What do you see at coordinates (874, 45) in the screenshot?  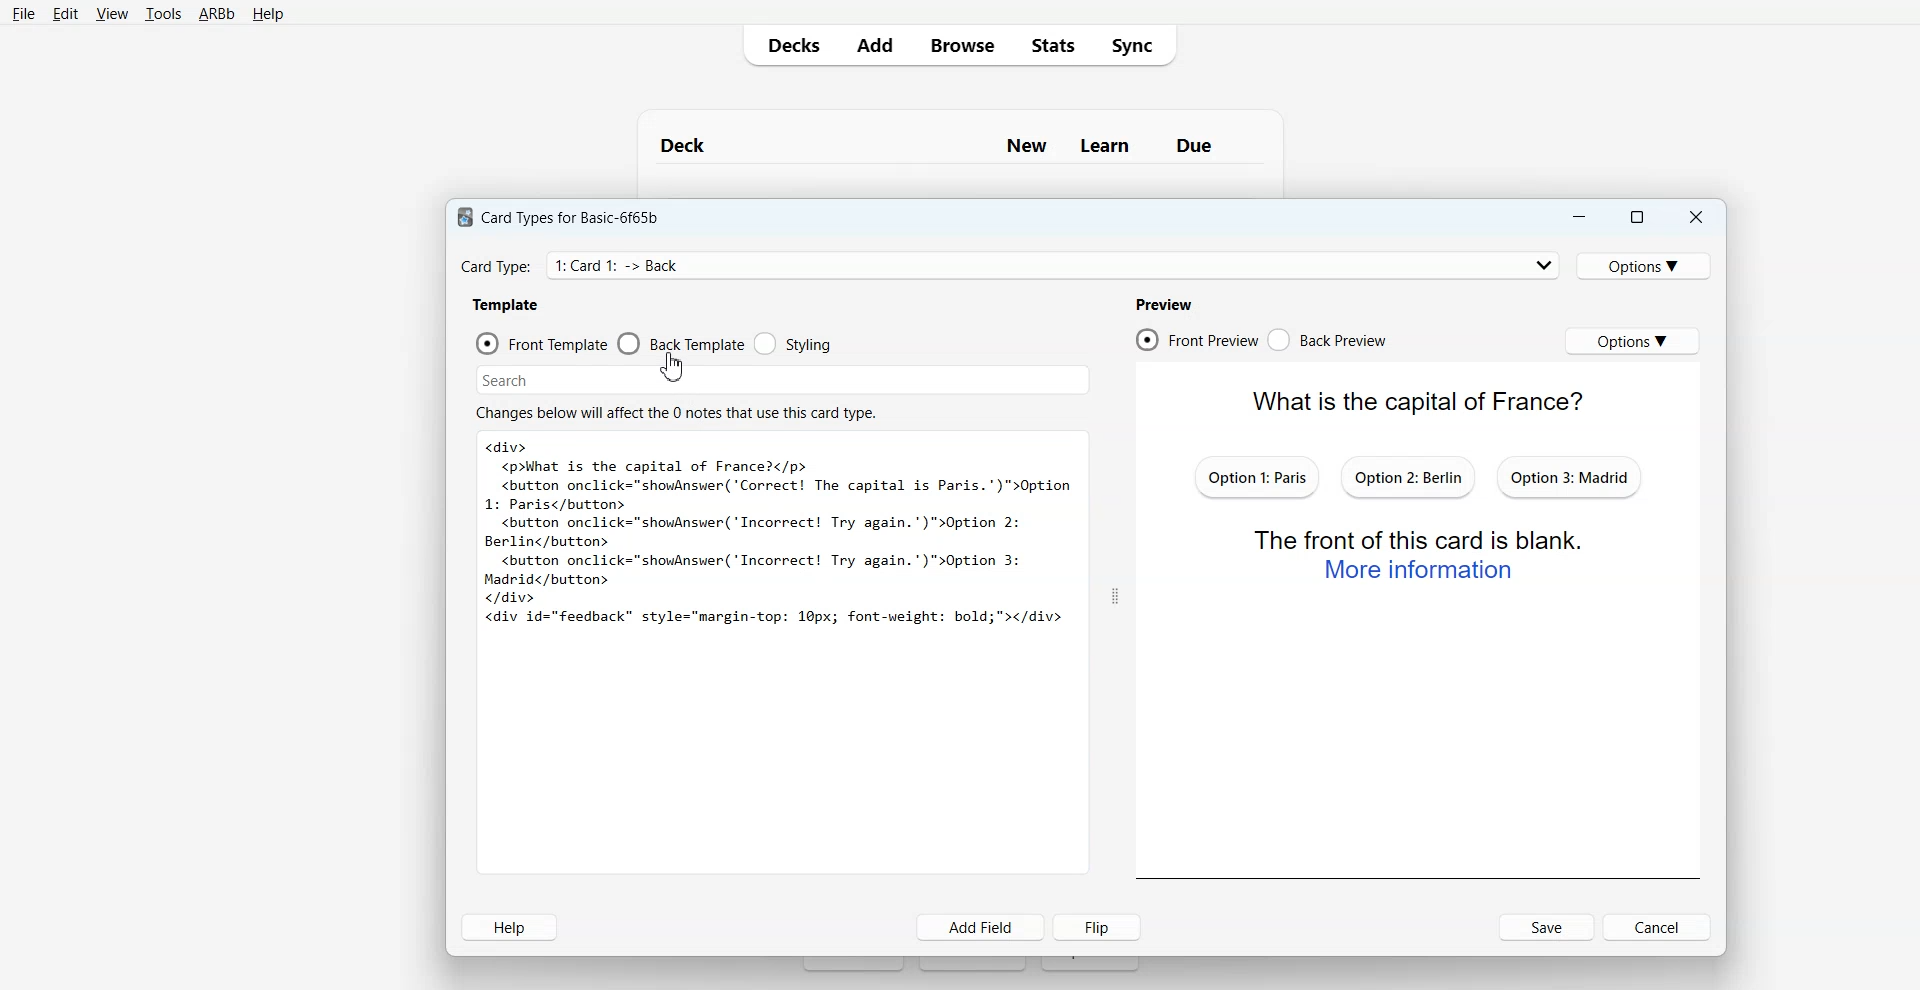 I see `Add` at bounding box center [874, 45].